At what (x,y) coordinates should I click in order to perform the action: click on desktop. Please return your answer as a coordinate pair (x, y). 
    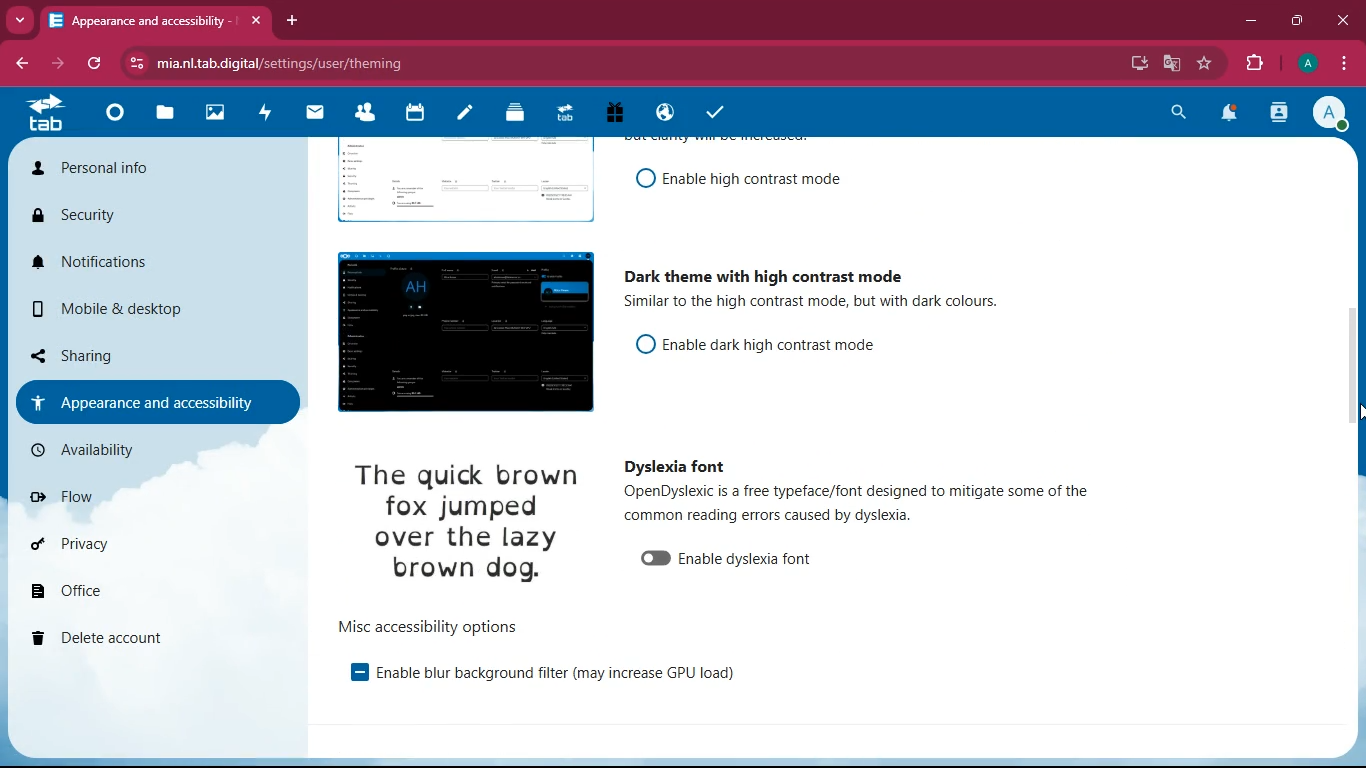
    Looking at the image, I should click on (1135, 65).